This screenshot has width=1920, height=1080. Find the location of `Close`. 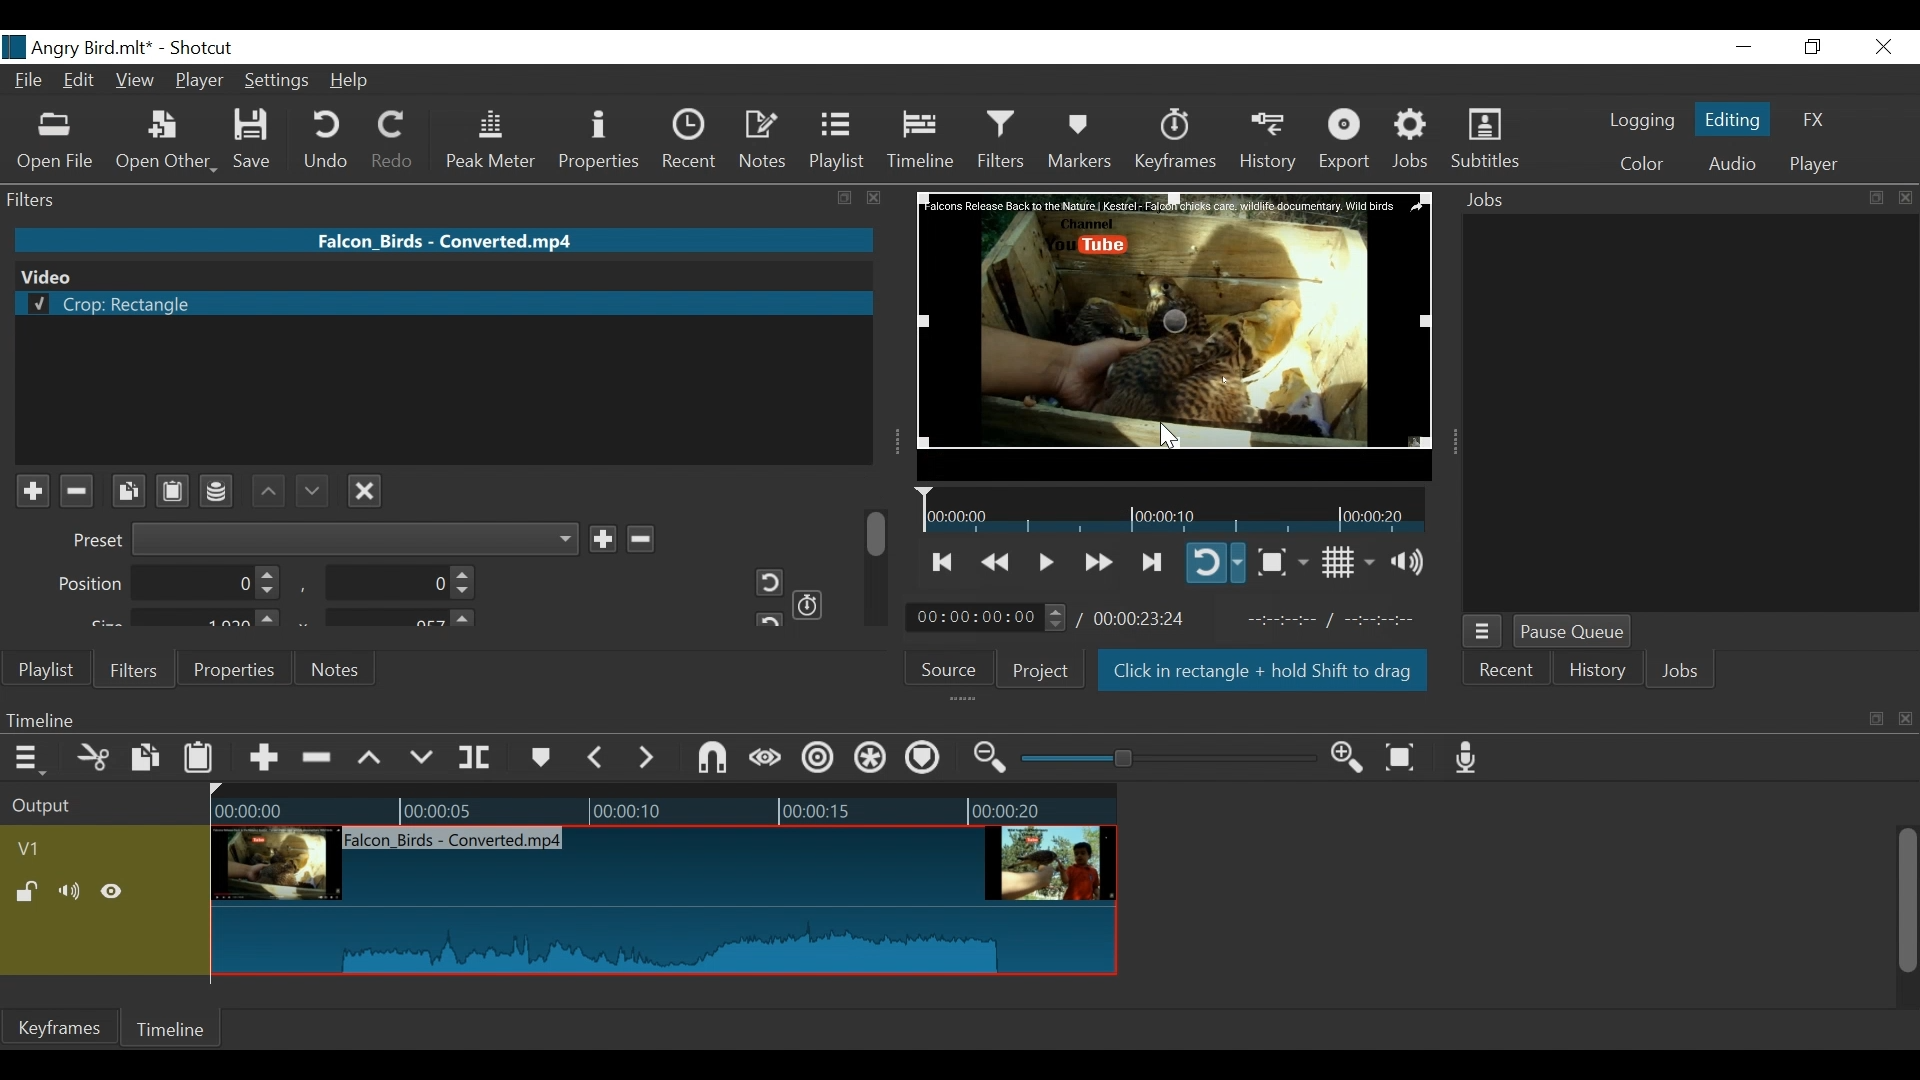

Close is located at coordinates (365, 488).